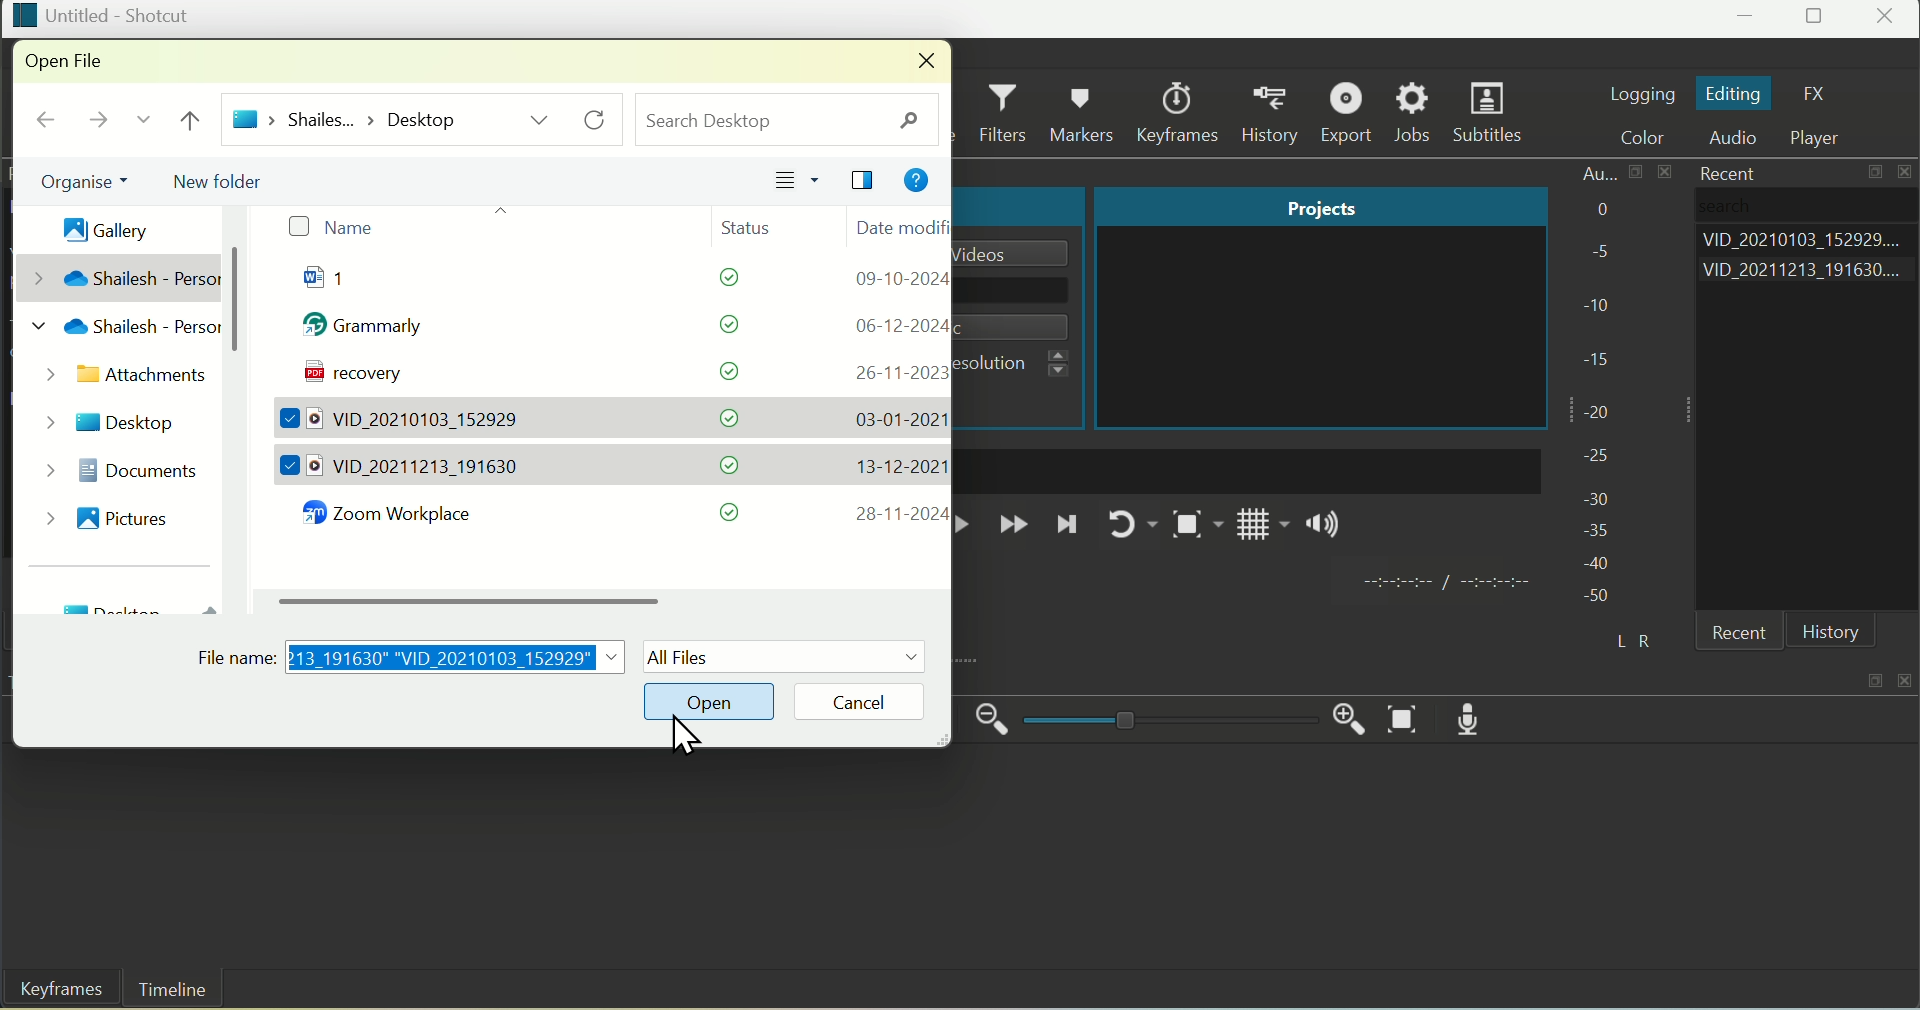  Describe the element at coordinates (893, 419) in the screenshot. I see `date` at that location.